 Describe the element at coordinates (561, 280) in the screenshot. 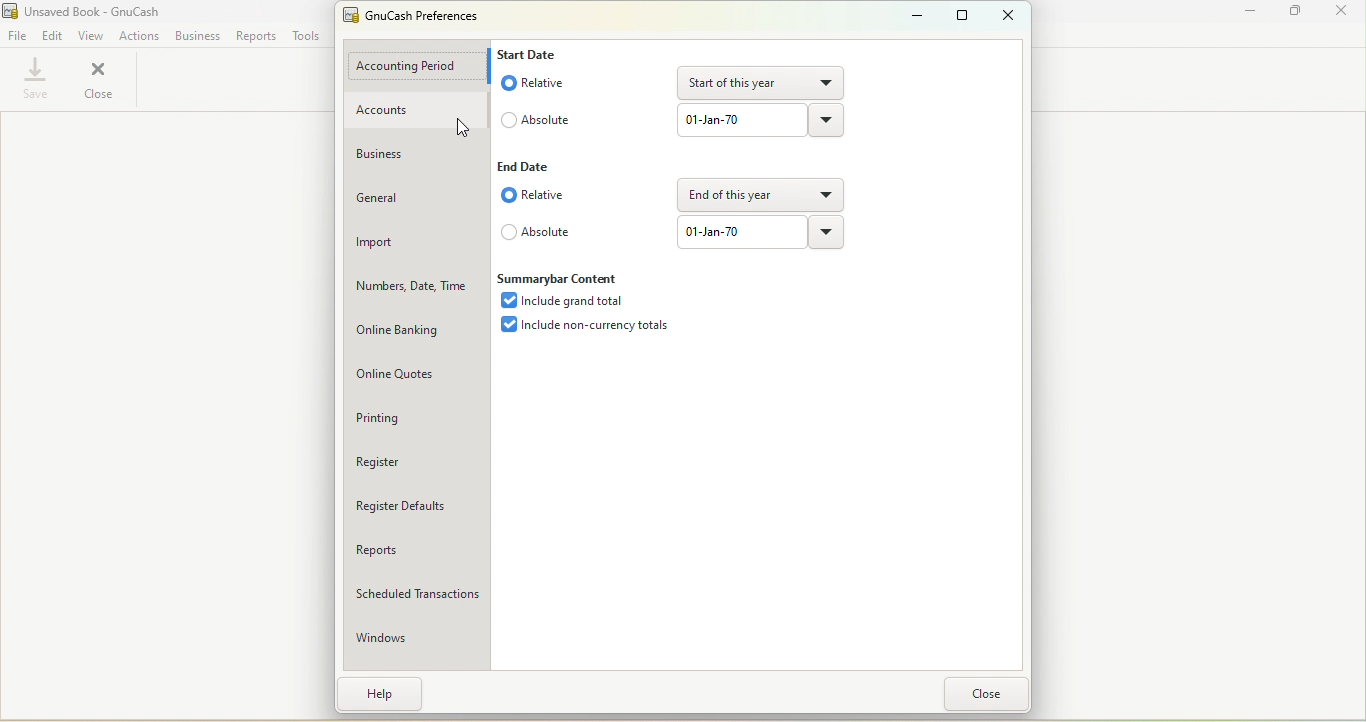

I see `Summarybar content` at that location.